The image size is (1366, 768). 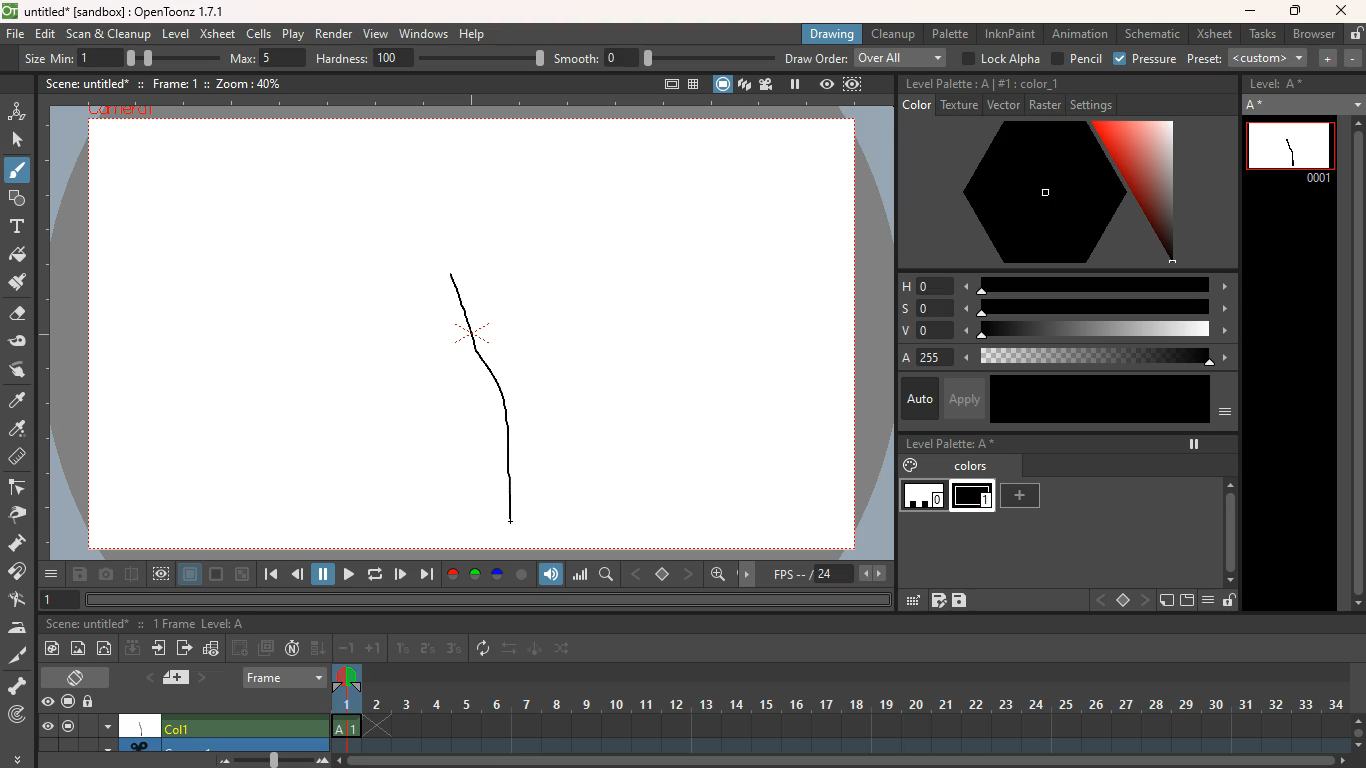 I want to click on stop, so click(x=1122, y=601).